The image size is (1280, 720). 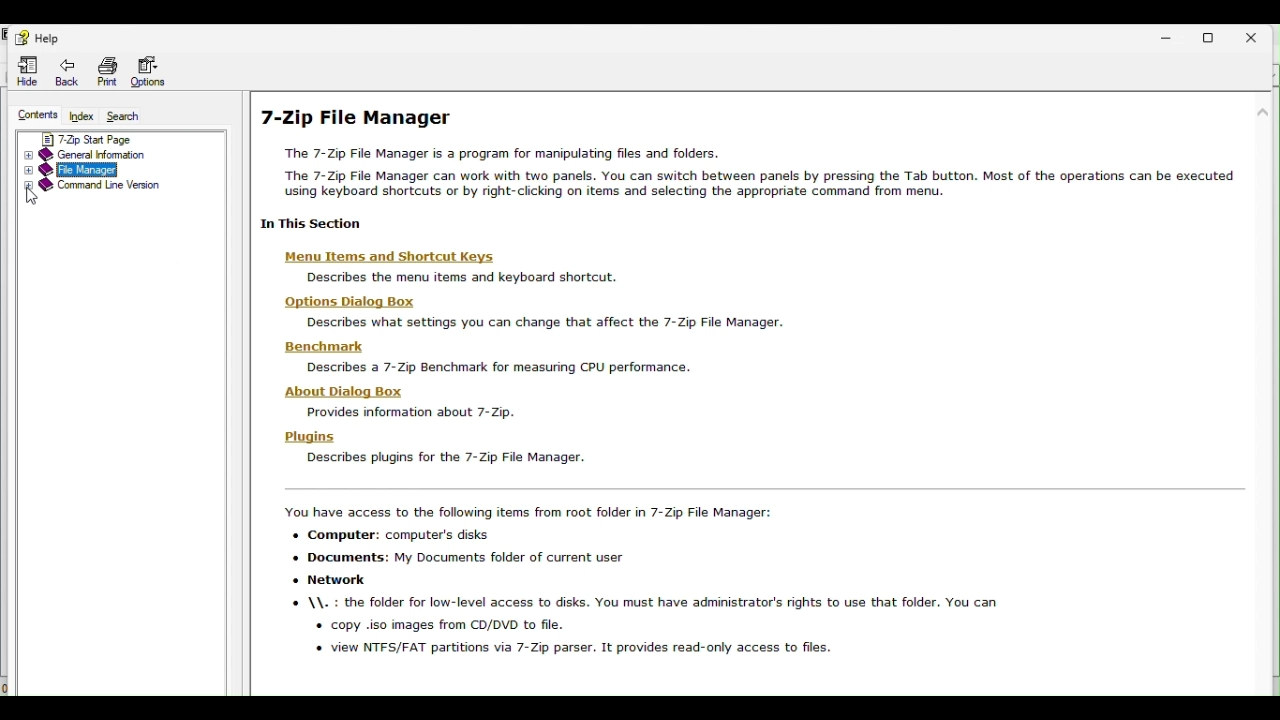 I want to click on Plugins, so click(x=305, y=437).